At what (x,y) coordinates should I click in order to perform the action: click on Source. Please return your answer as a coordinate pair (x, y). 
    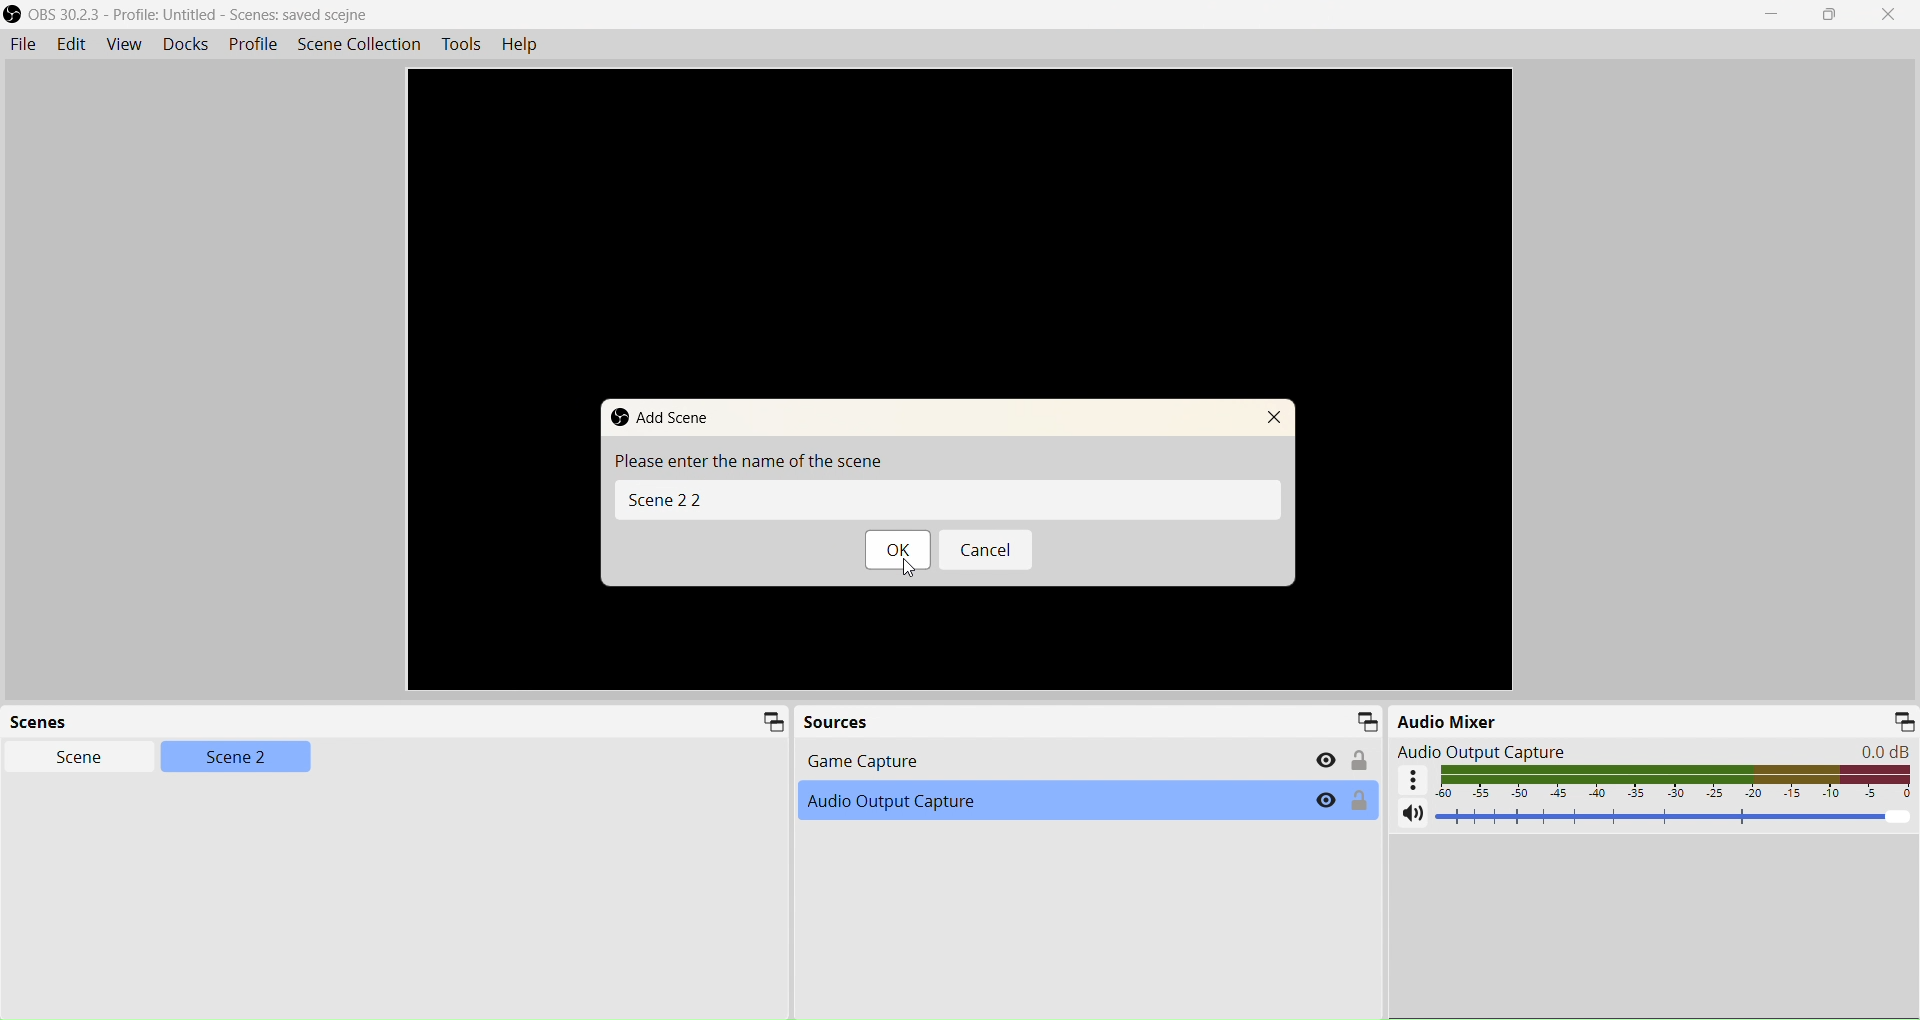
    Looking at the image, I should click on (836, 721).